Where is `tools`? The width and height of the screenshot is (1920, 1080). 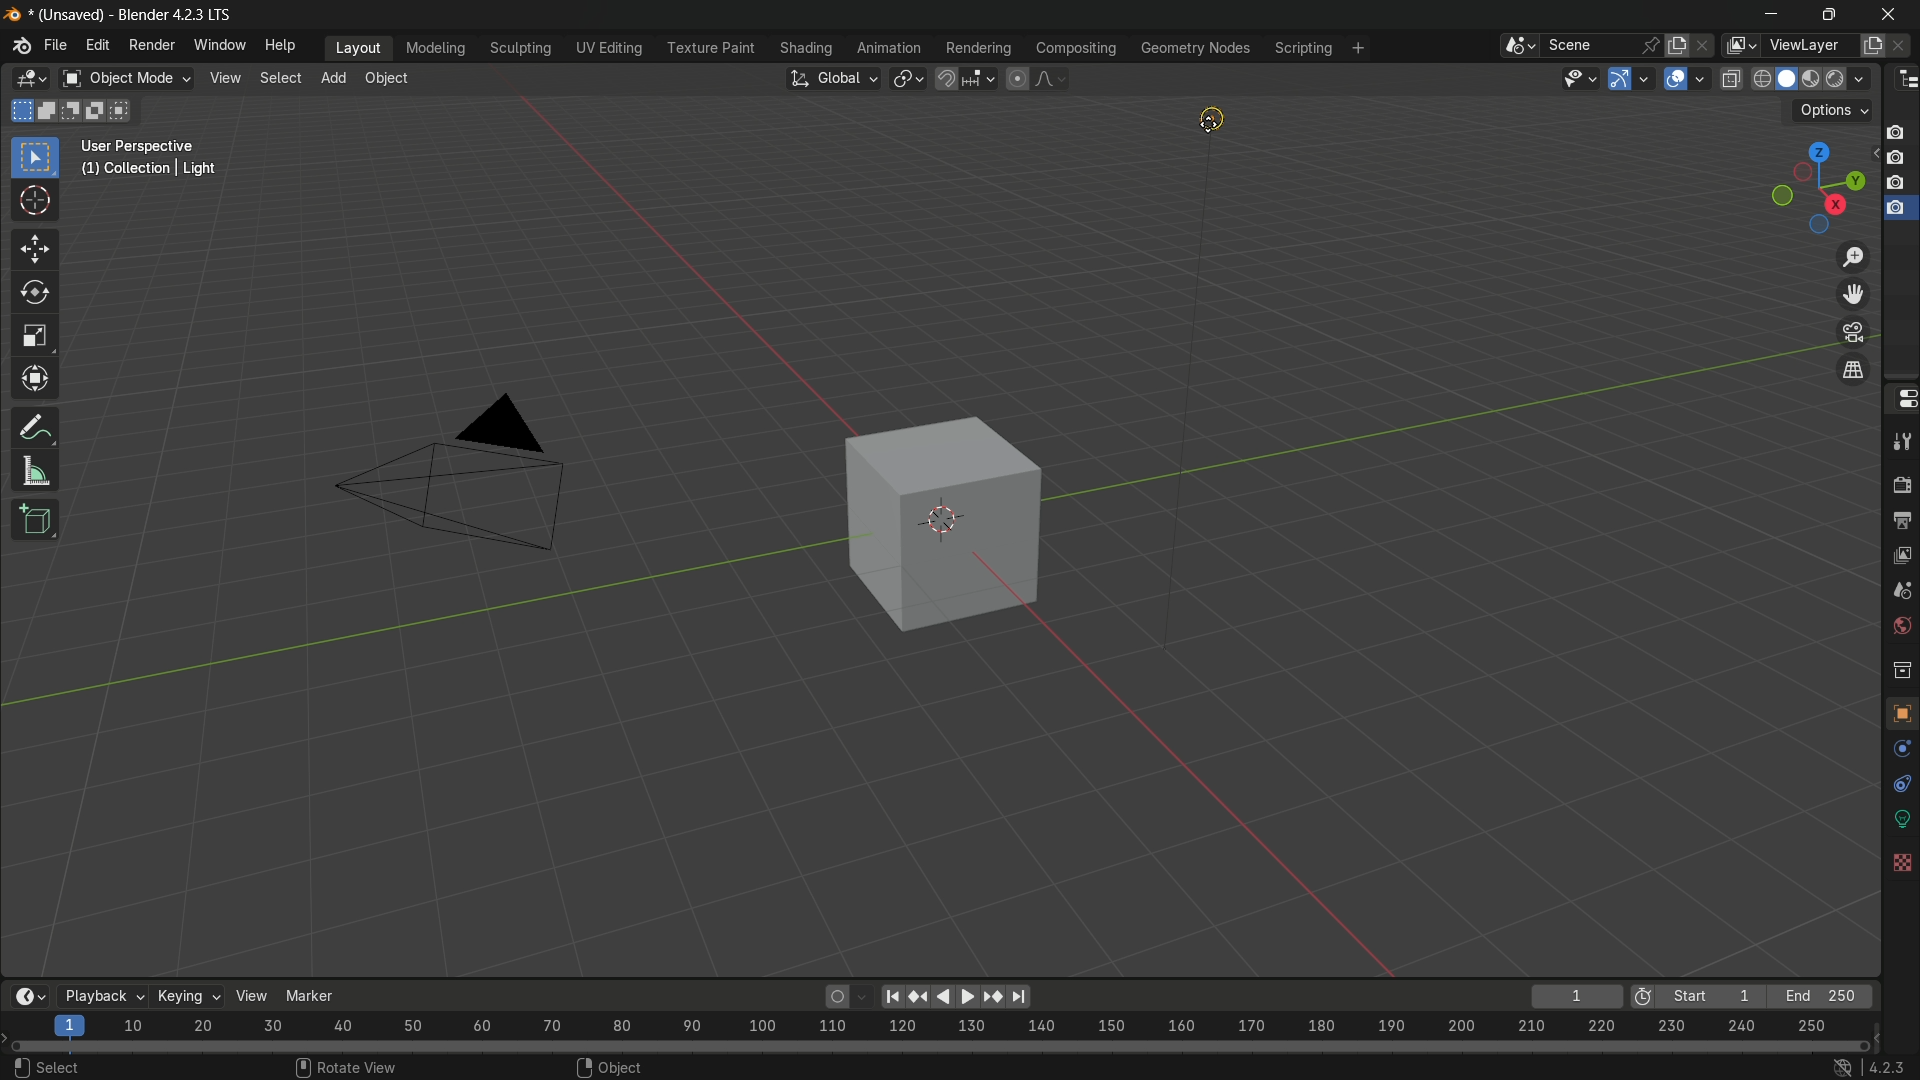 tools is located at coordinates (1902, 445).